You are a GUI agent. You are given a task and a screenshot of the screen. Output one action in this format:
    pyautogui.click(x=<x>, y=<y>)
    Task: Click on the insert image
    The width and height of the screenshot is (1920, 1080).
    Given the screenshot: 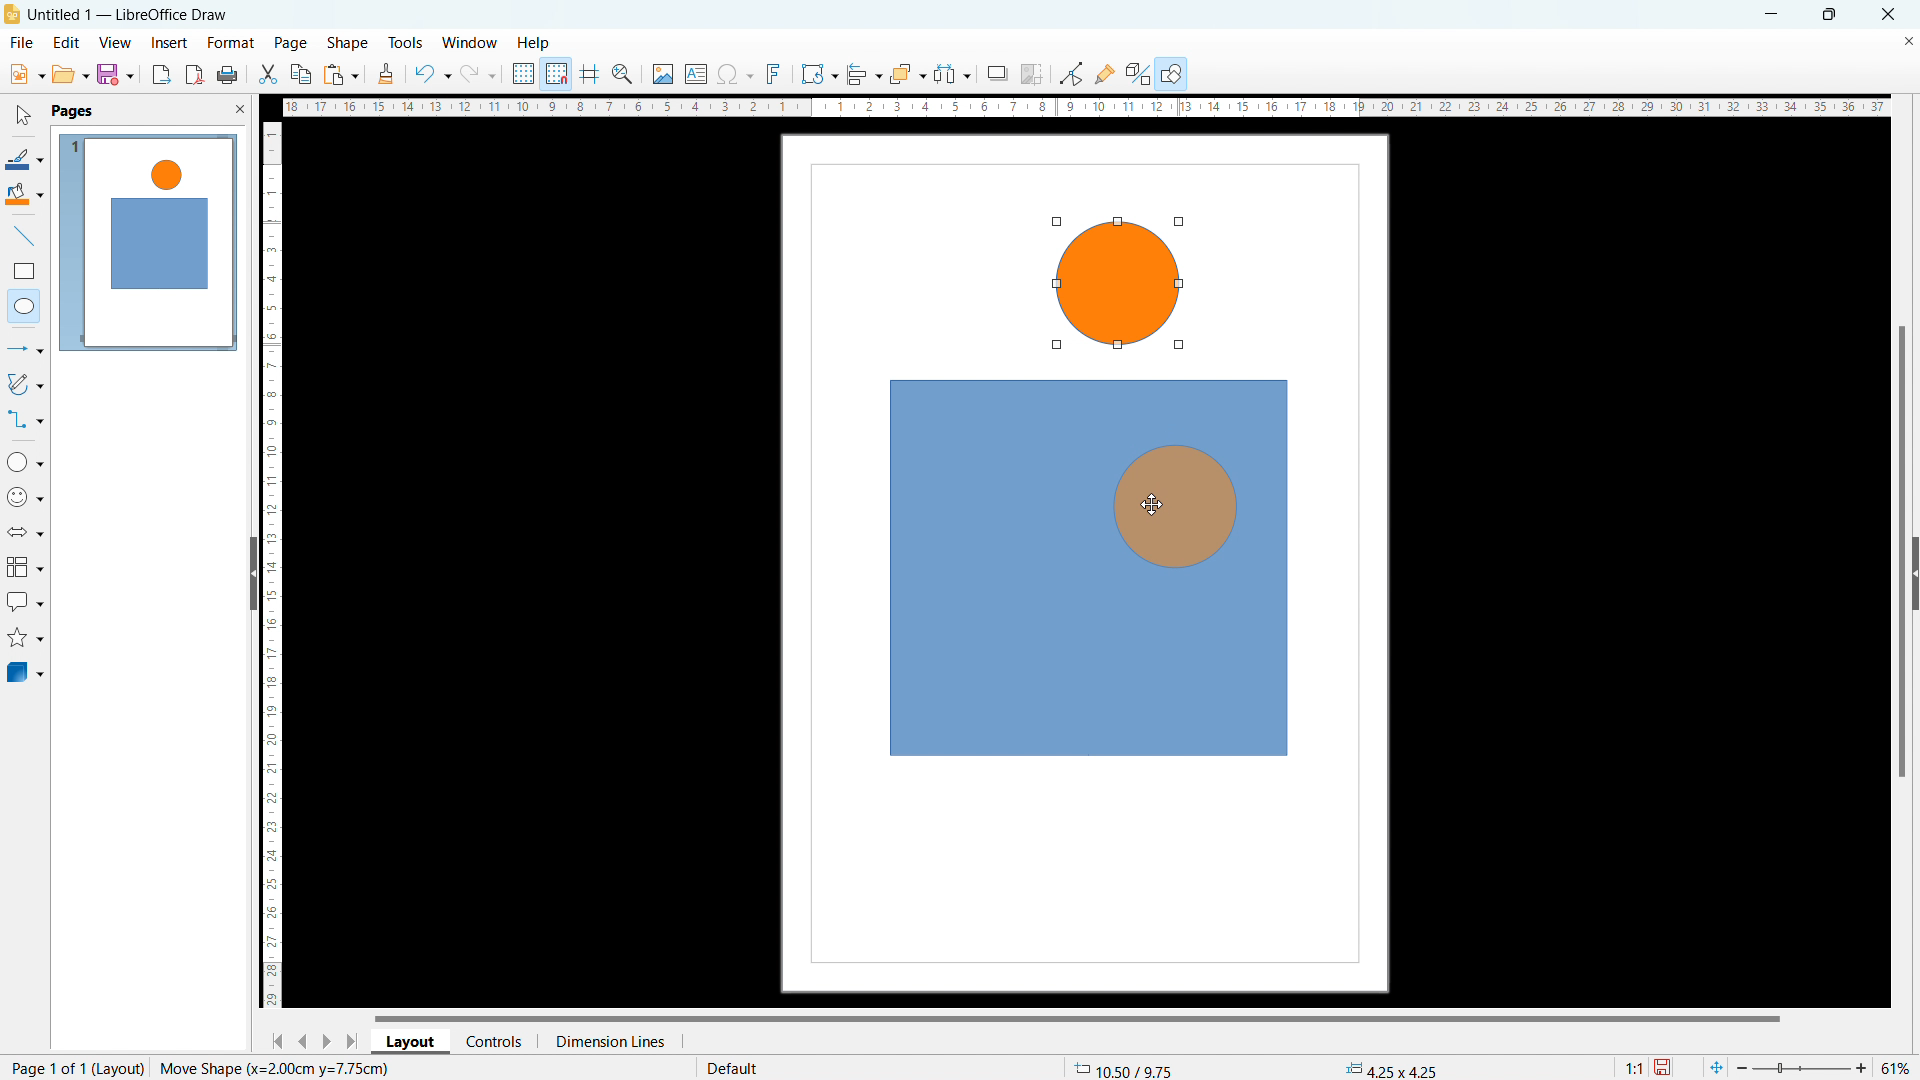 What is the action you would take?
    pyautogui.click(x=662, y=74)
    